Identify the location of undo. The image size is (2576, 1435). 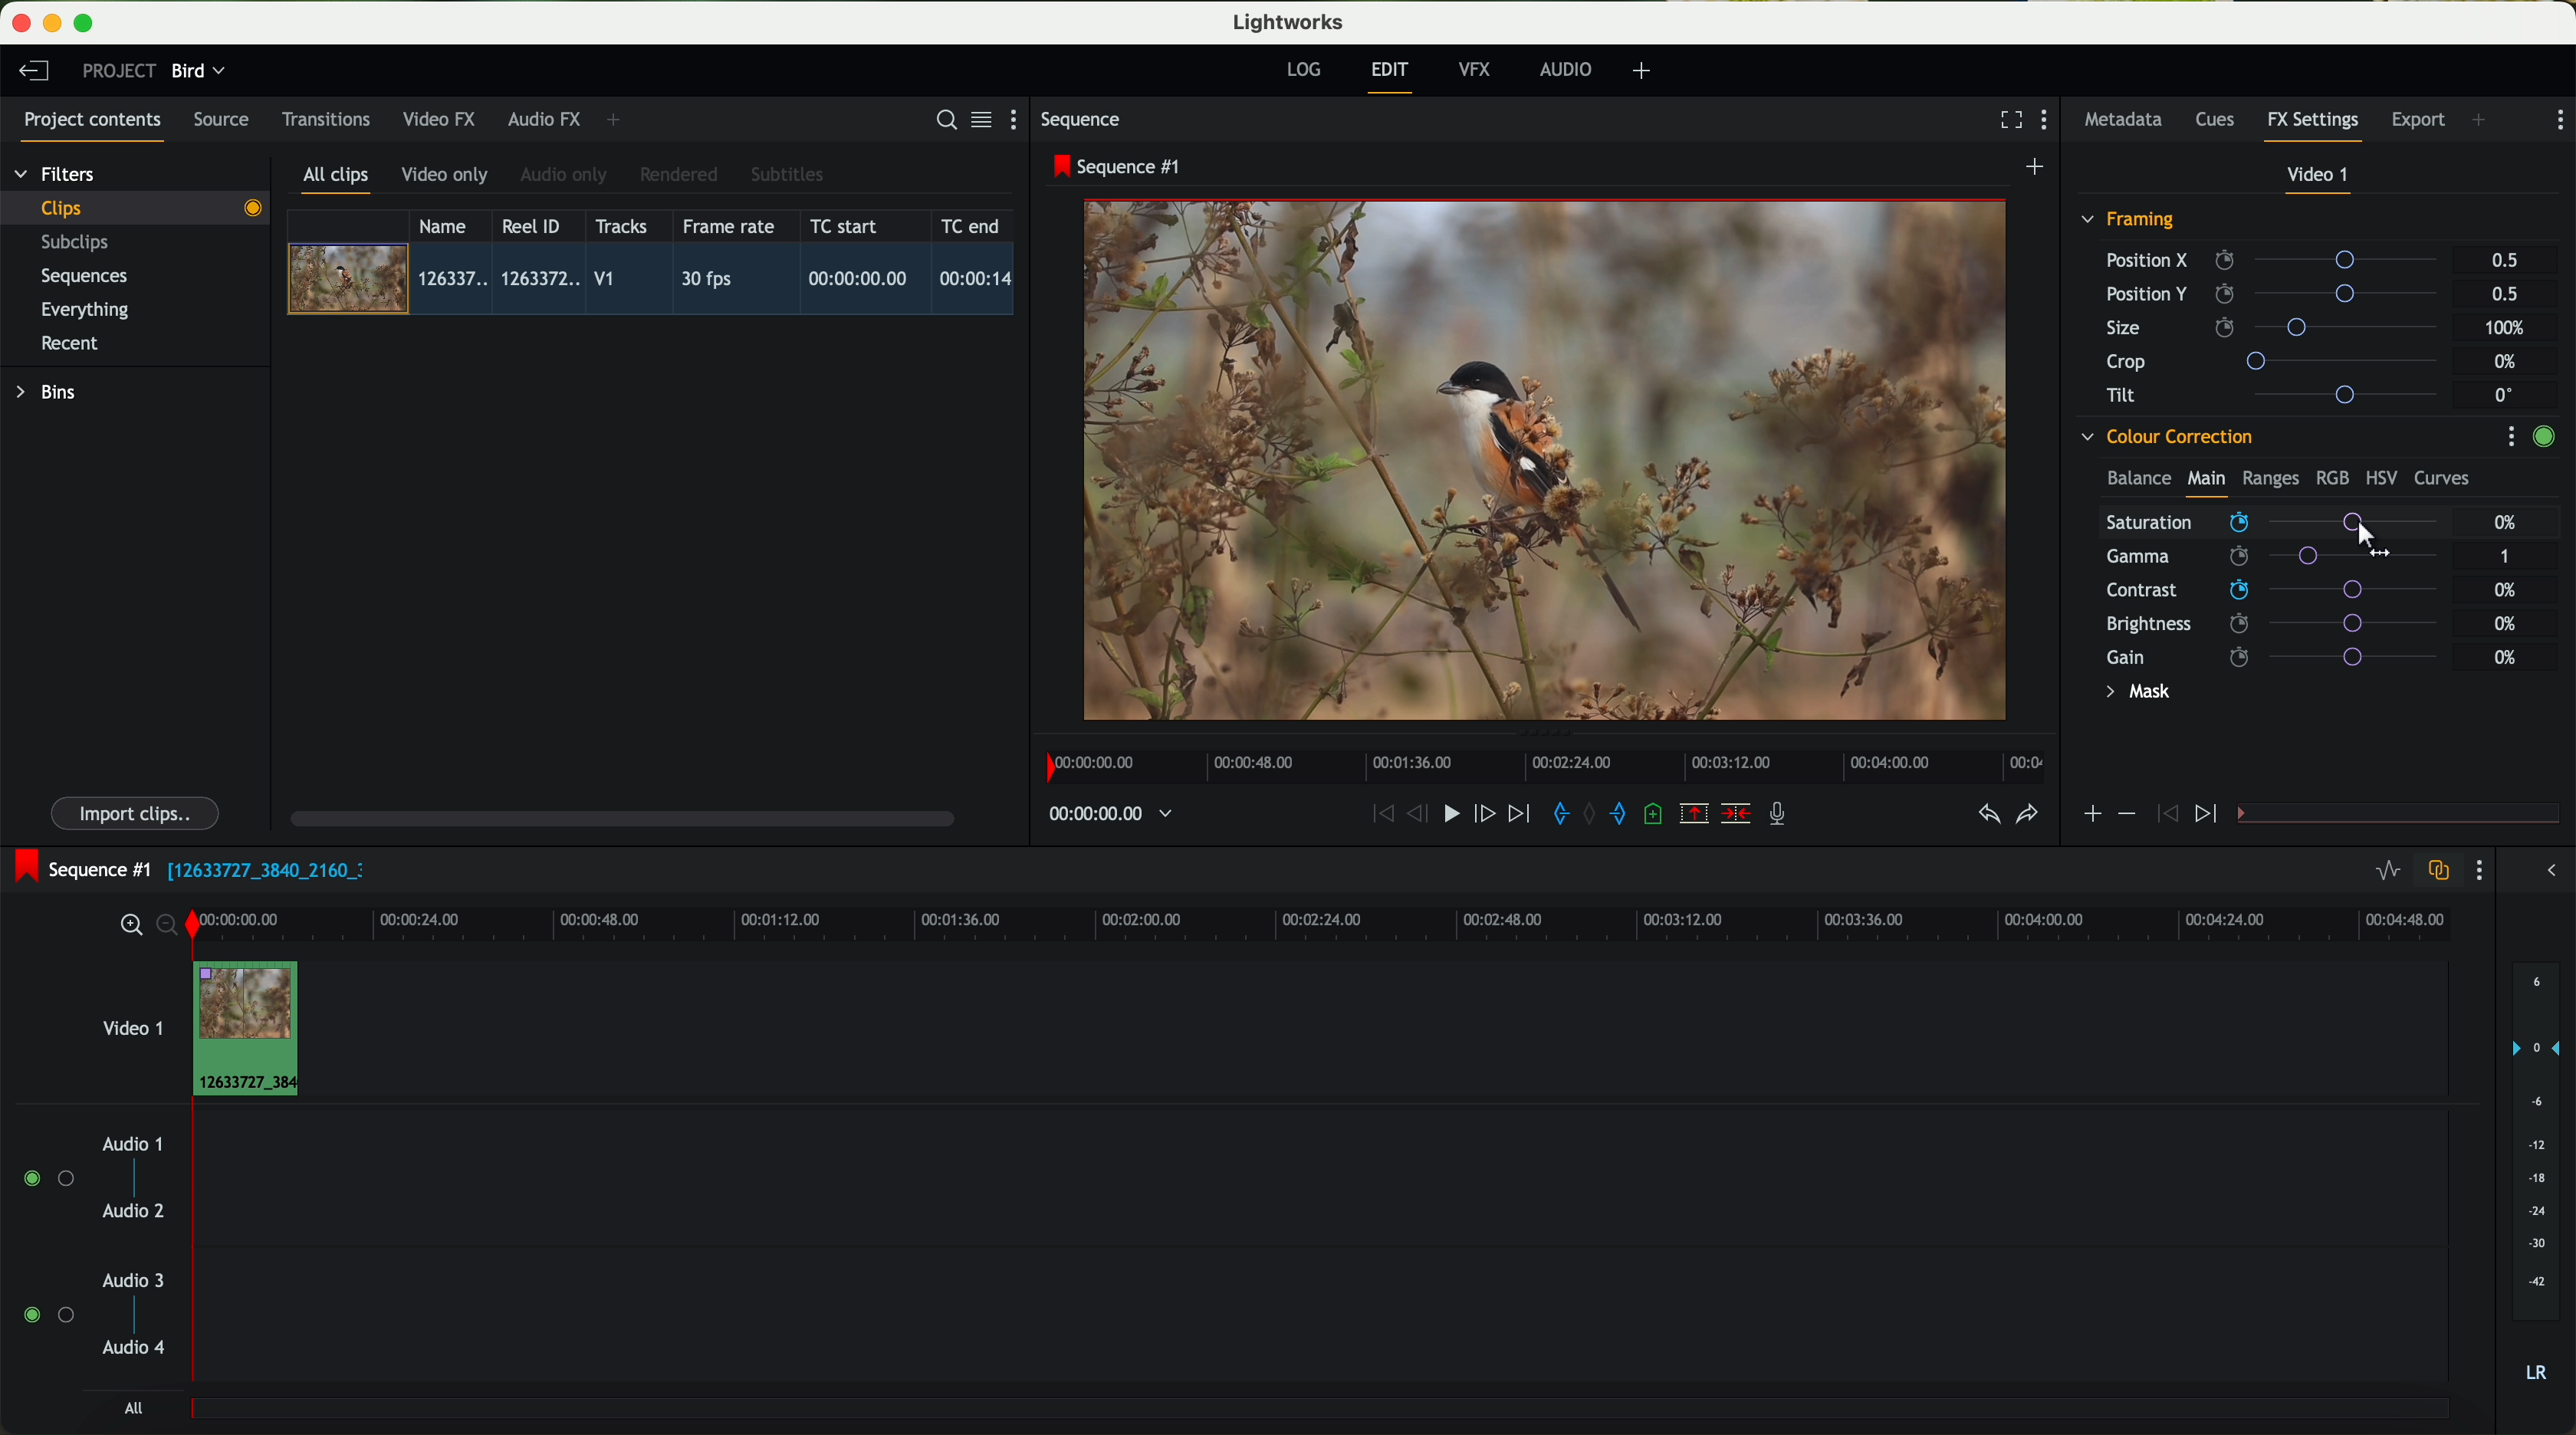
(1987, 815).